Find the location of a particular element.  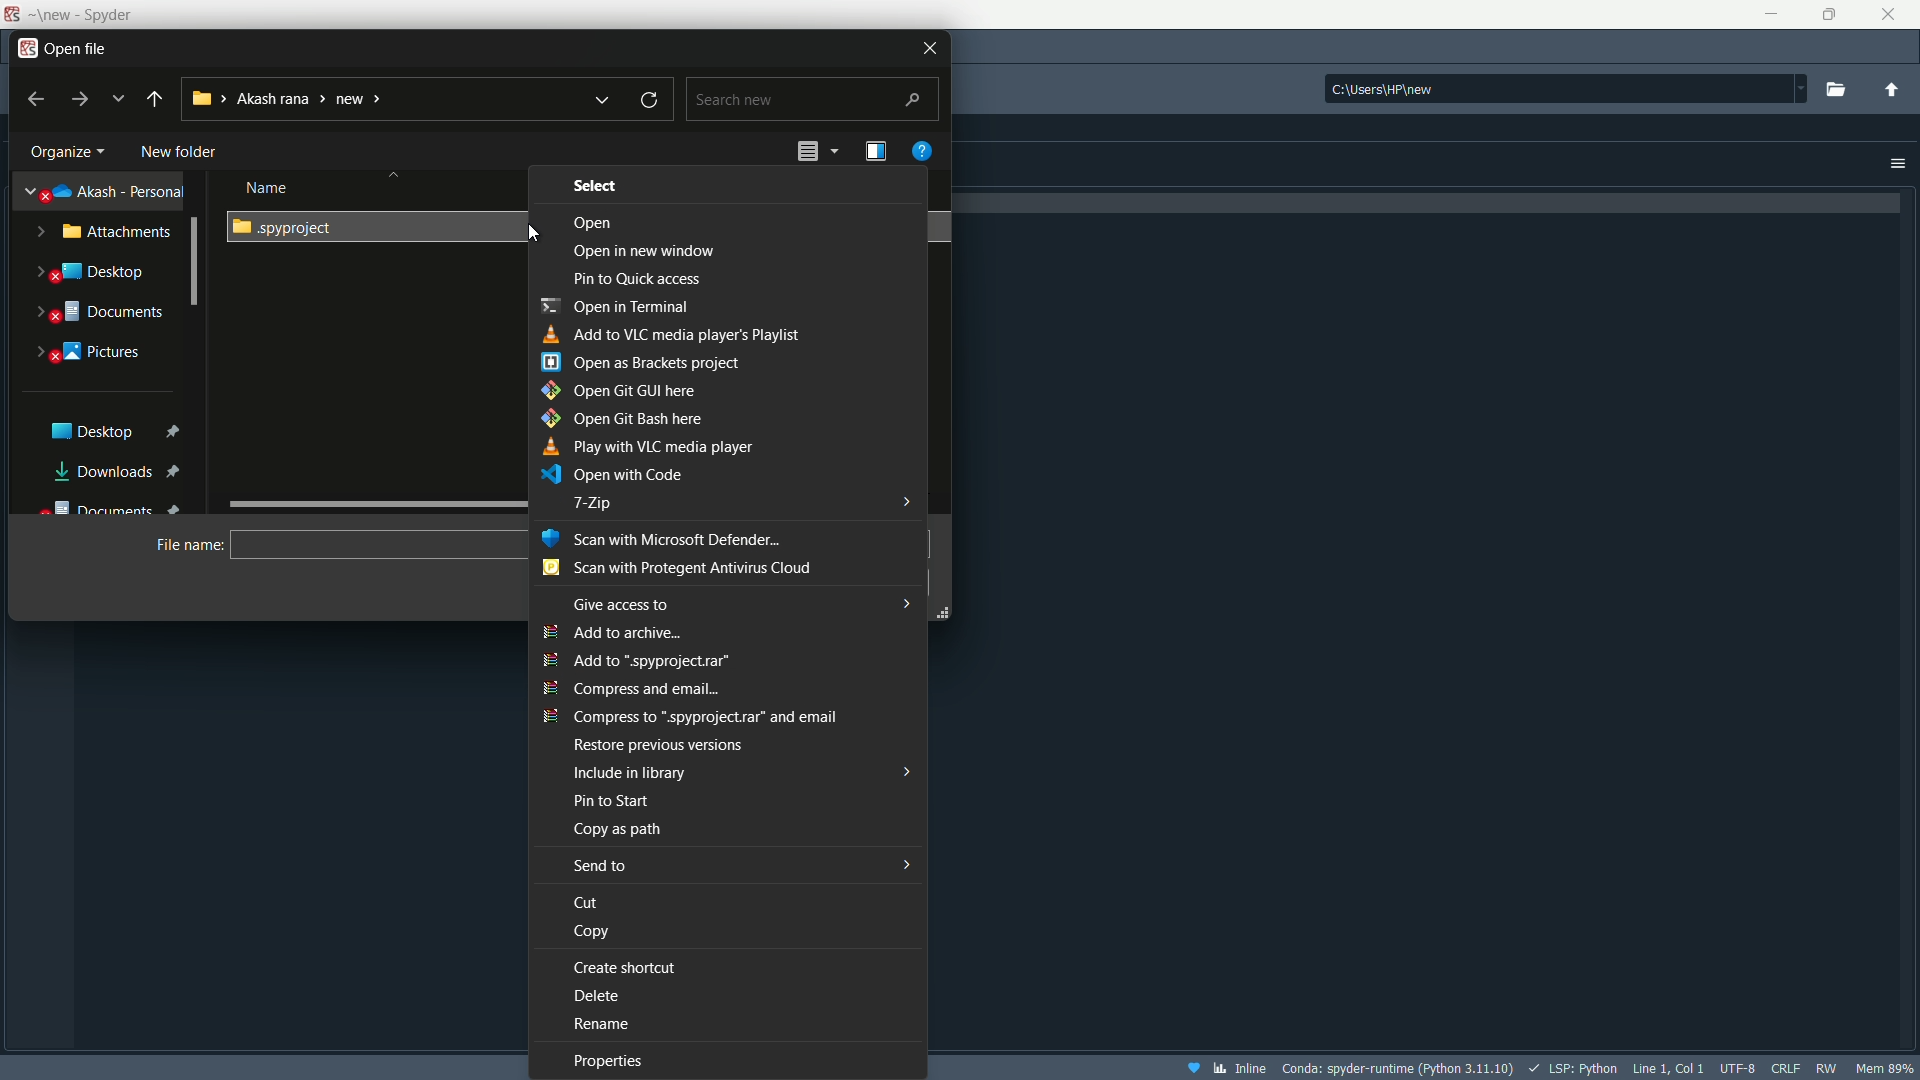

scan with Protegent antivirus cloud is located at coordinates (683, 569).